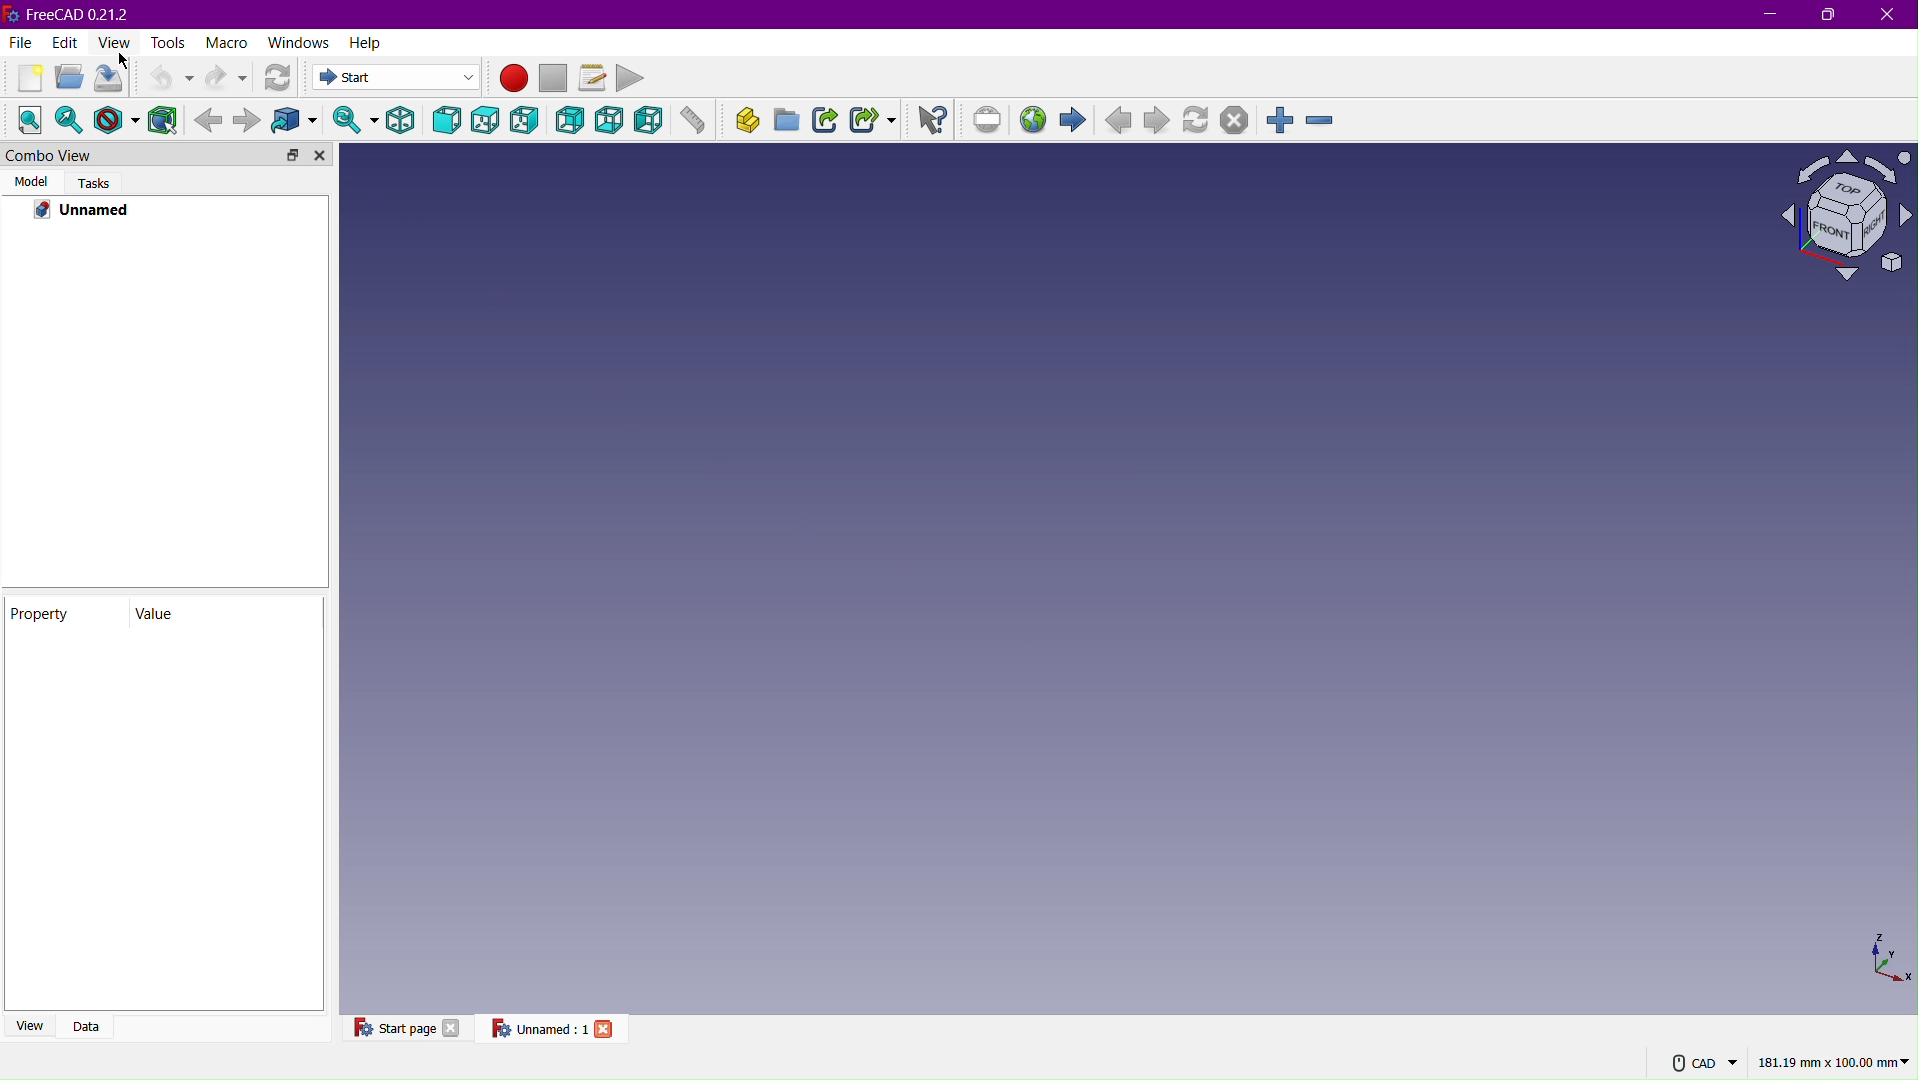  I want to click on XYZ view, so click(1882, 958).